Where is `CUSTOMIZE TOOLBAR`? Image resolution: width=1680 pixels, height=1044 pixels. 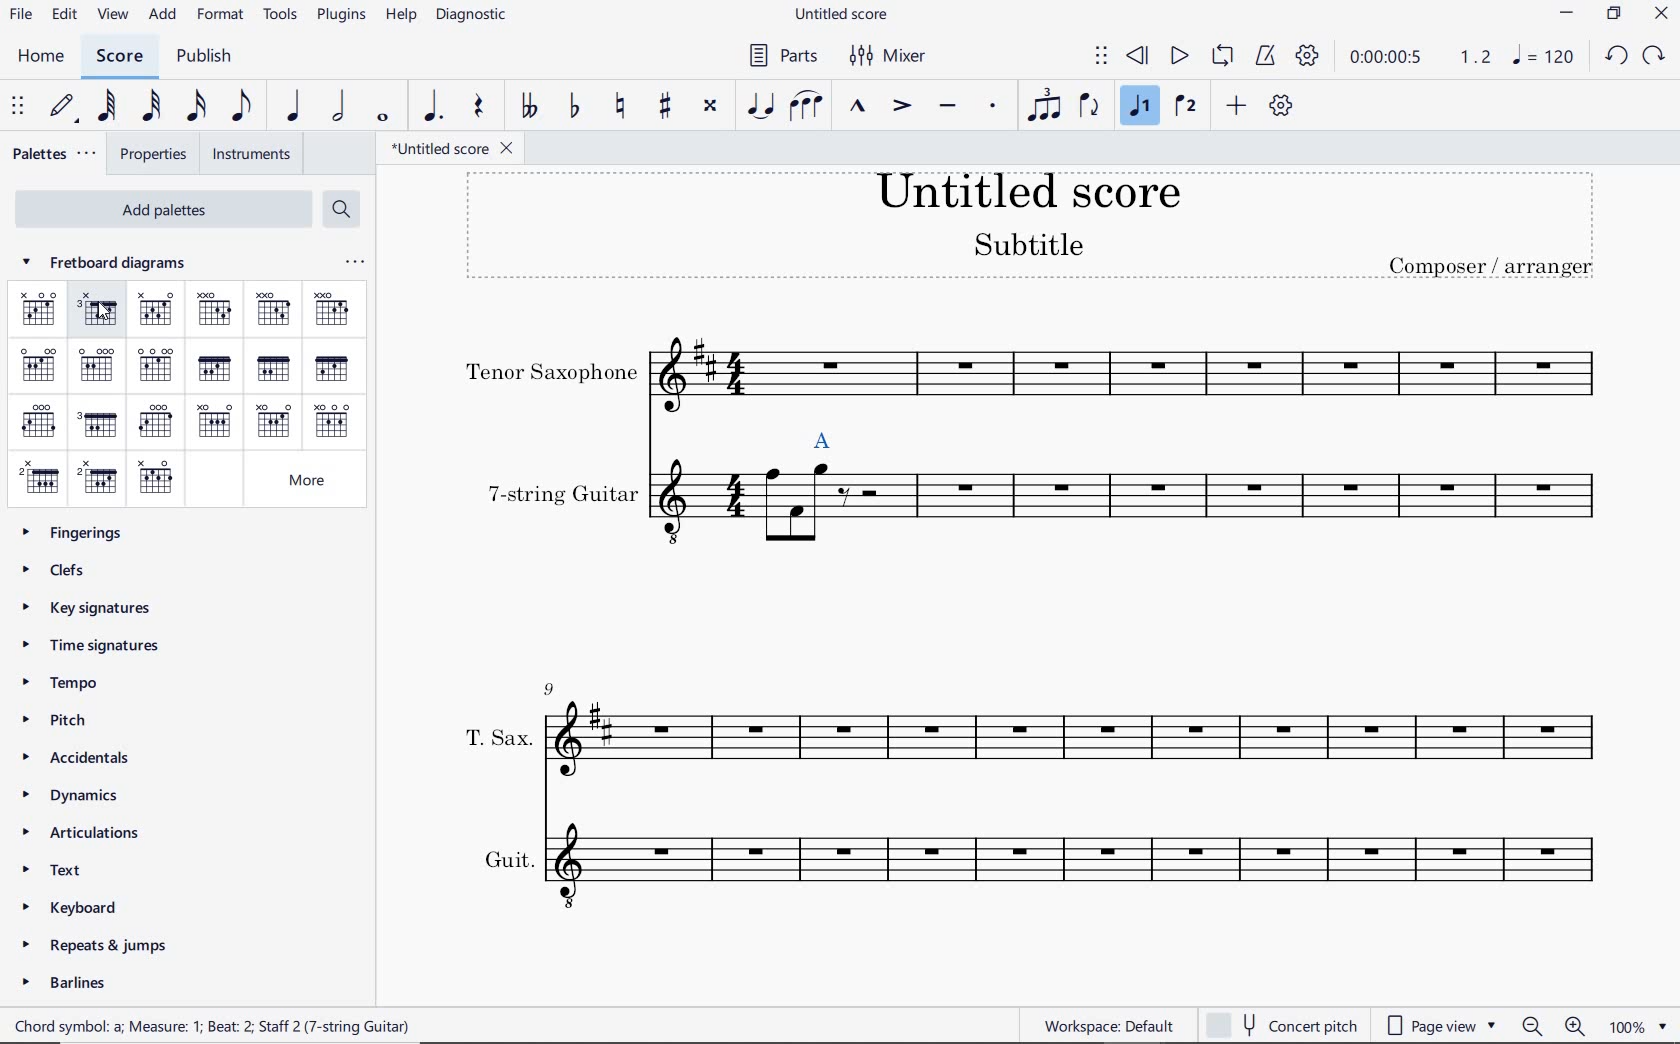
CUSTOMIZE TOOLBAR is located at coordinates (1278, 107).